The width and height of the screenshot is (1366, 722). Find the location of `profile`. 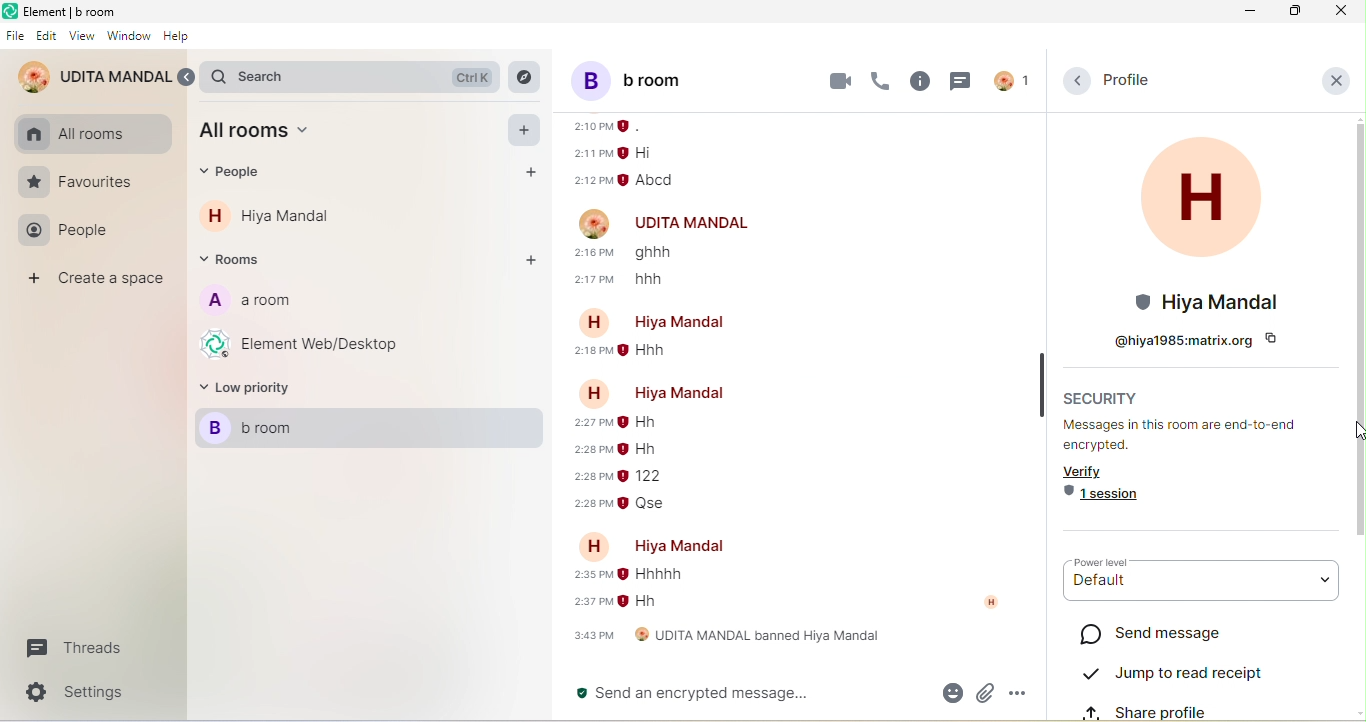

profile is located at coordinates (1124, 80).